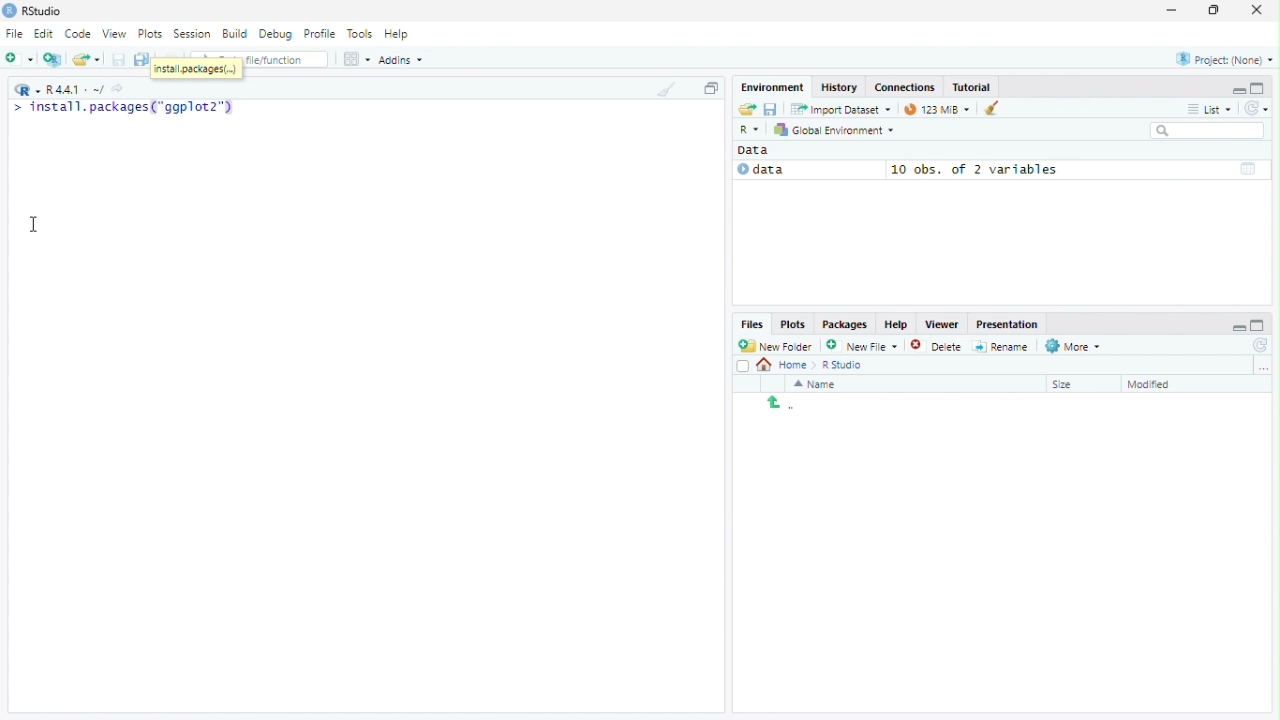  I want to click on Go to file/function, so click(286, 60).